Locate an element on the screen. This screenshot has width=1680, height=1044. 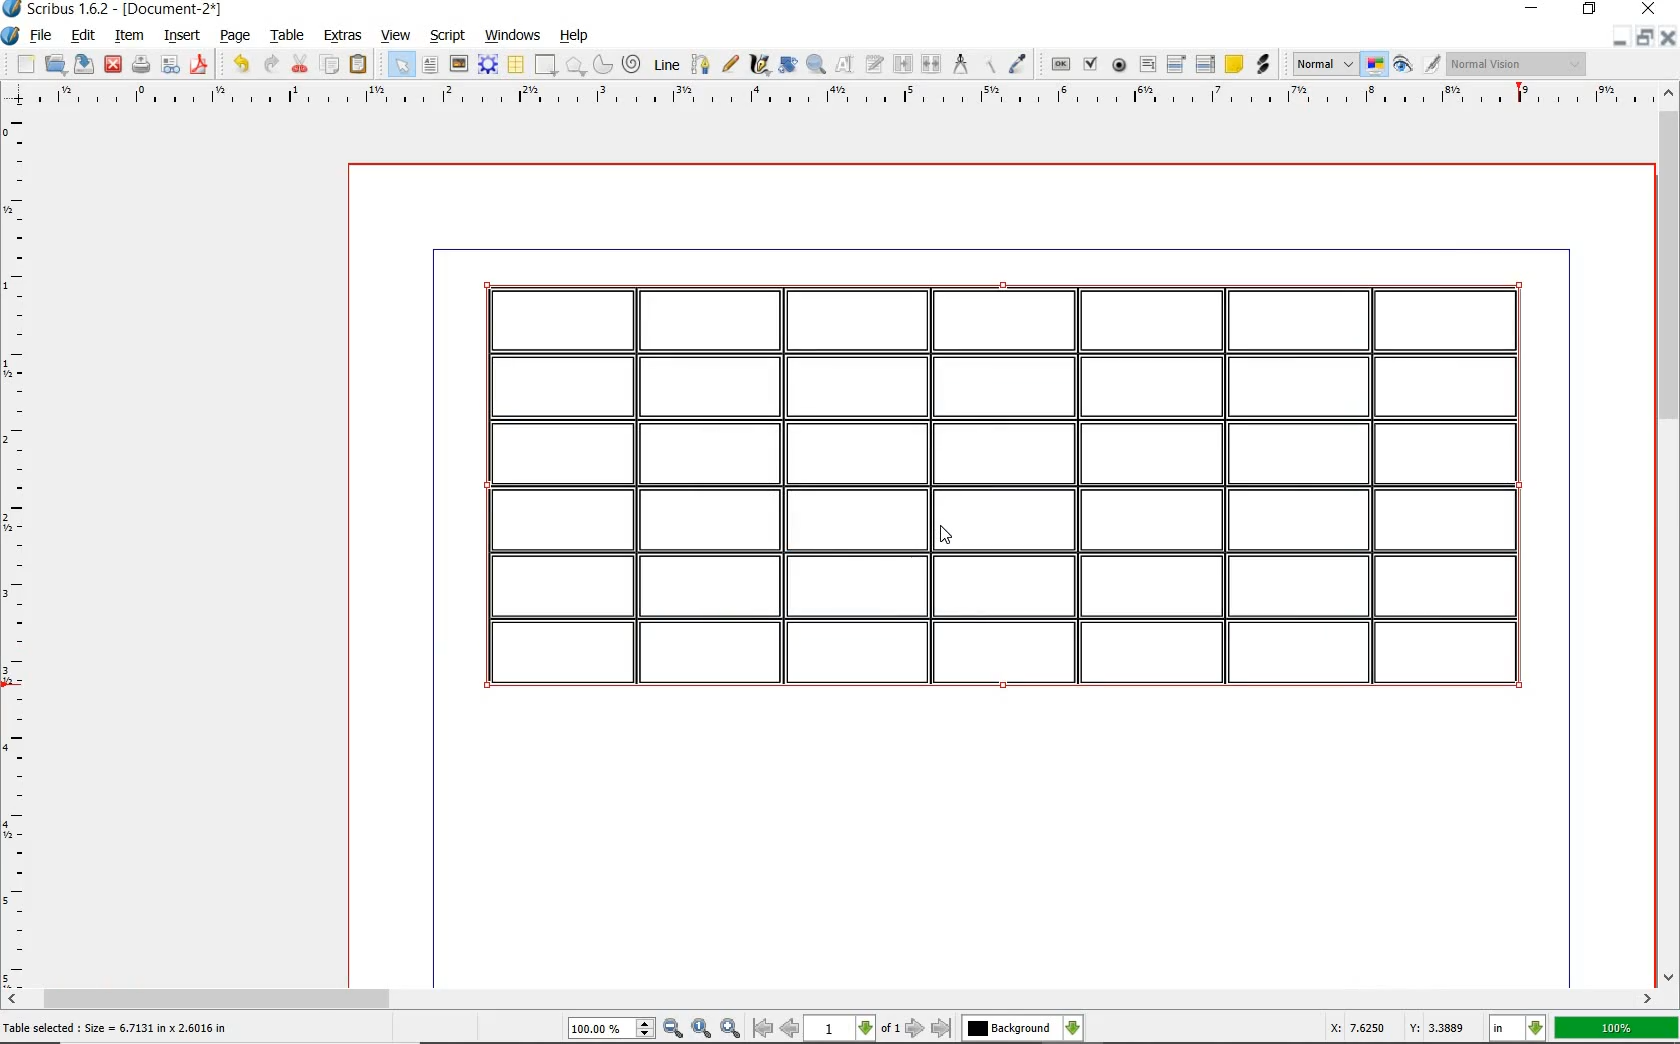
line is located at coordinates (667, 66).